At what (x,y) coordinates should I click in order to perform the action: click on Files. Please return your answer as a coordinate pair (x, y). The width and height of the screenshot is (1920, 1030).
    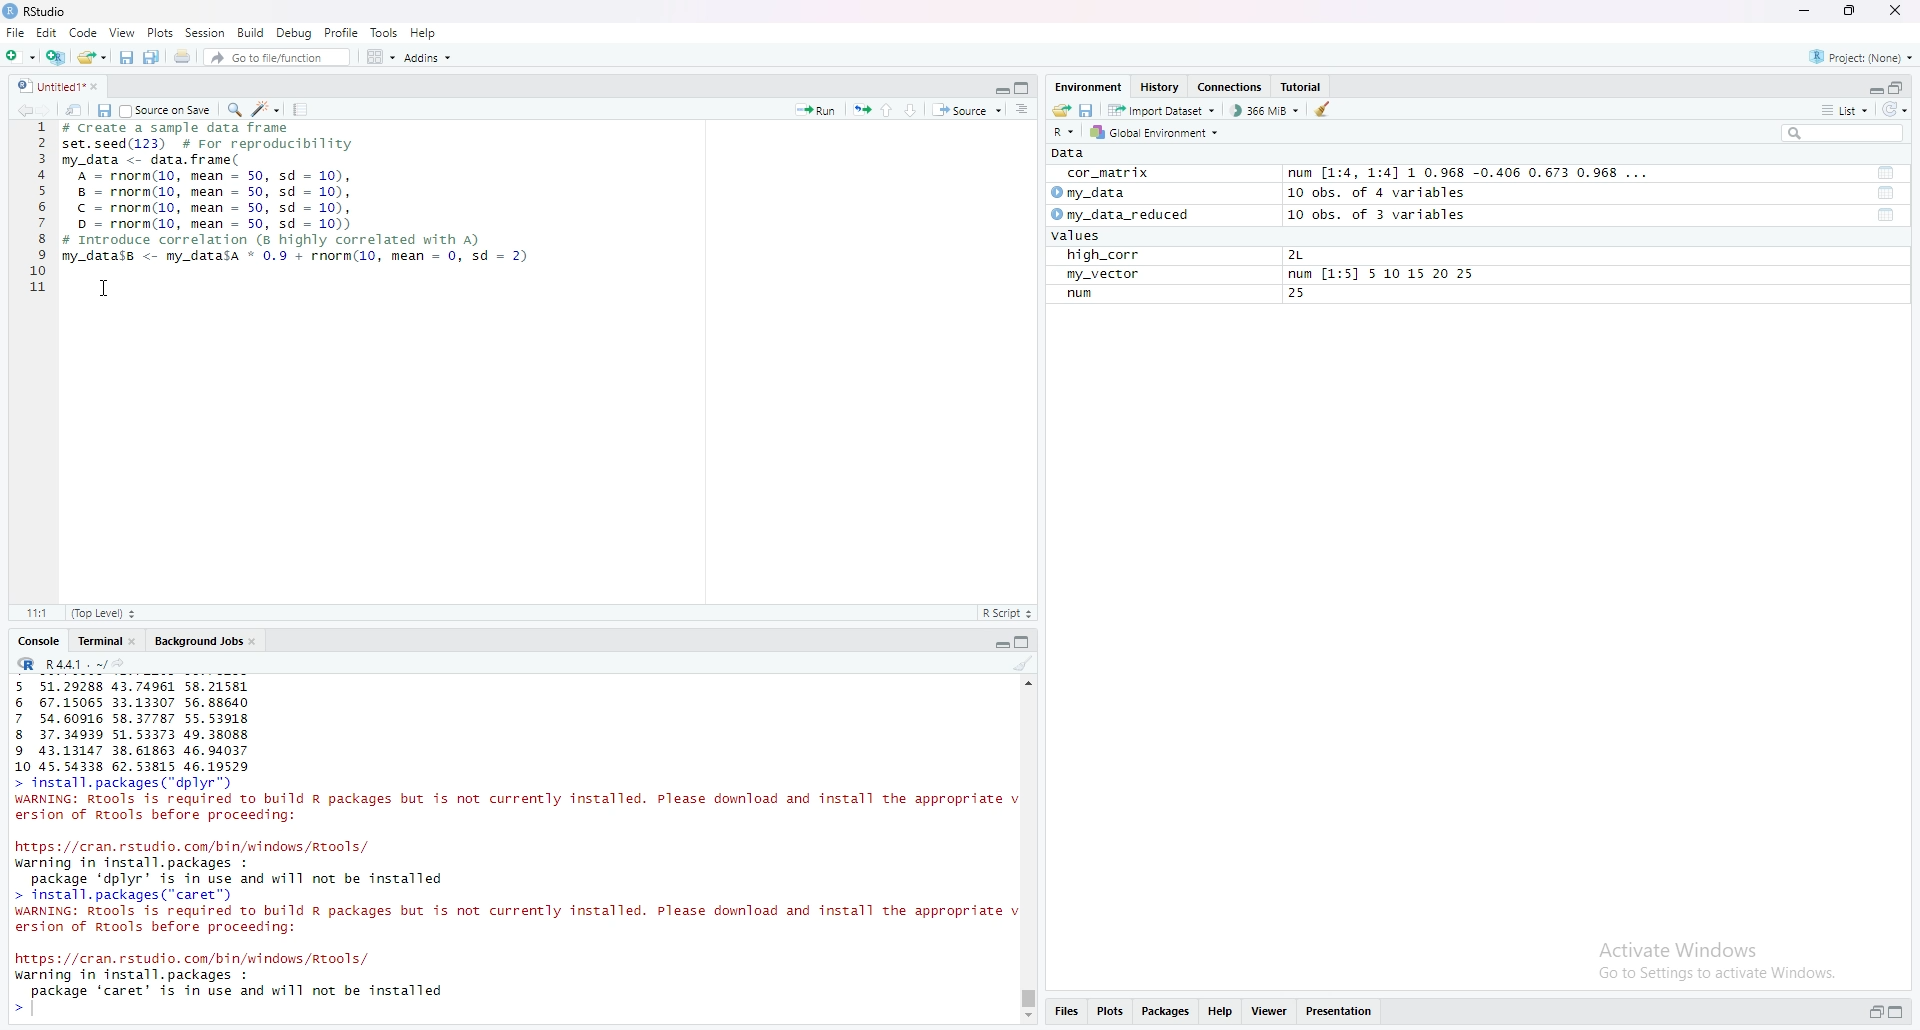
    Looking at the image, I should click on (1066, 1011).